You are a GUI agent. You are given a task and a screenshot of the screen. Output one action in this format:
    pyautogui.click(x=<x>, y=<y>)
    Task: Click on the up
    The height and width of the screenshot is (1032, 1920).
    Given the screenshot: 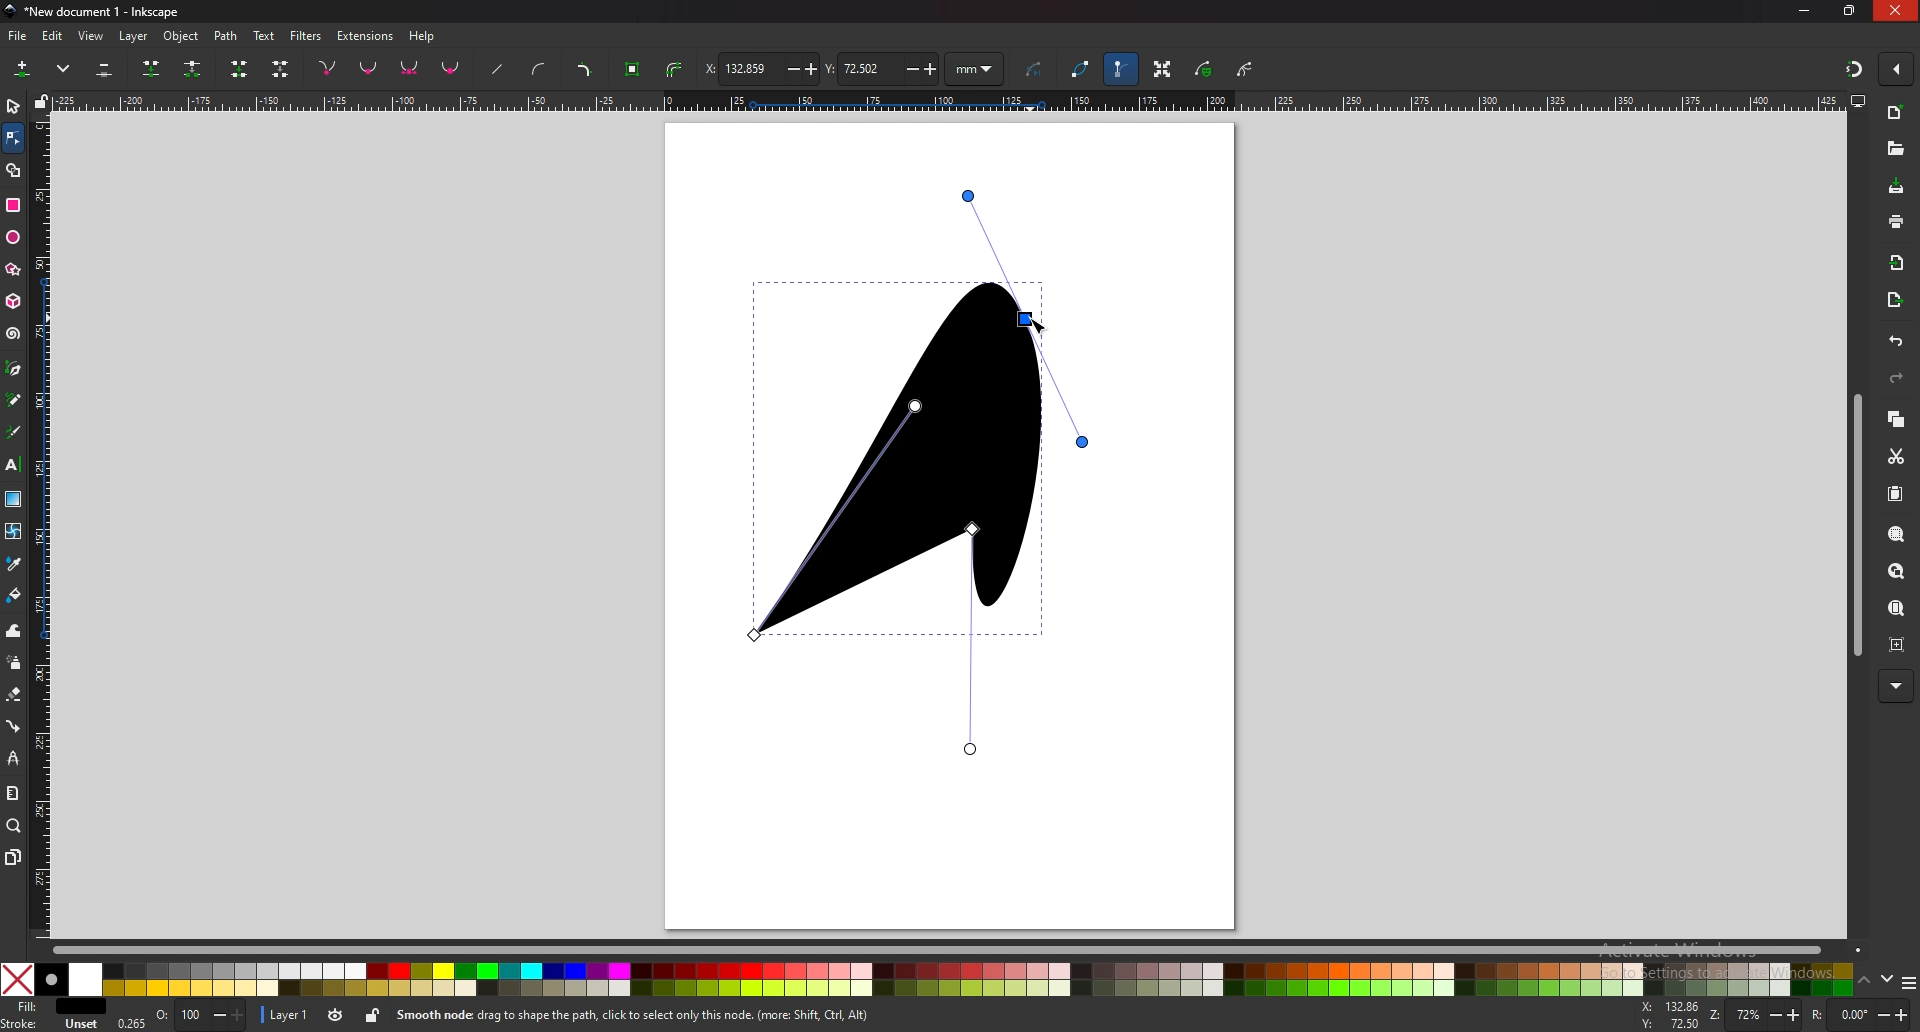 What is the action you would take?
    pyautogui.click(x=1864, y=981)
    